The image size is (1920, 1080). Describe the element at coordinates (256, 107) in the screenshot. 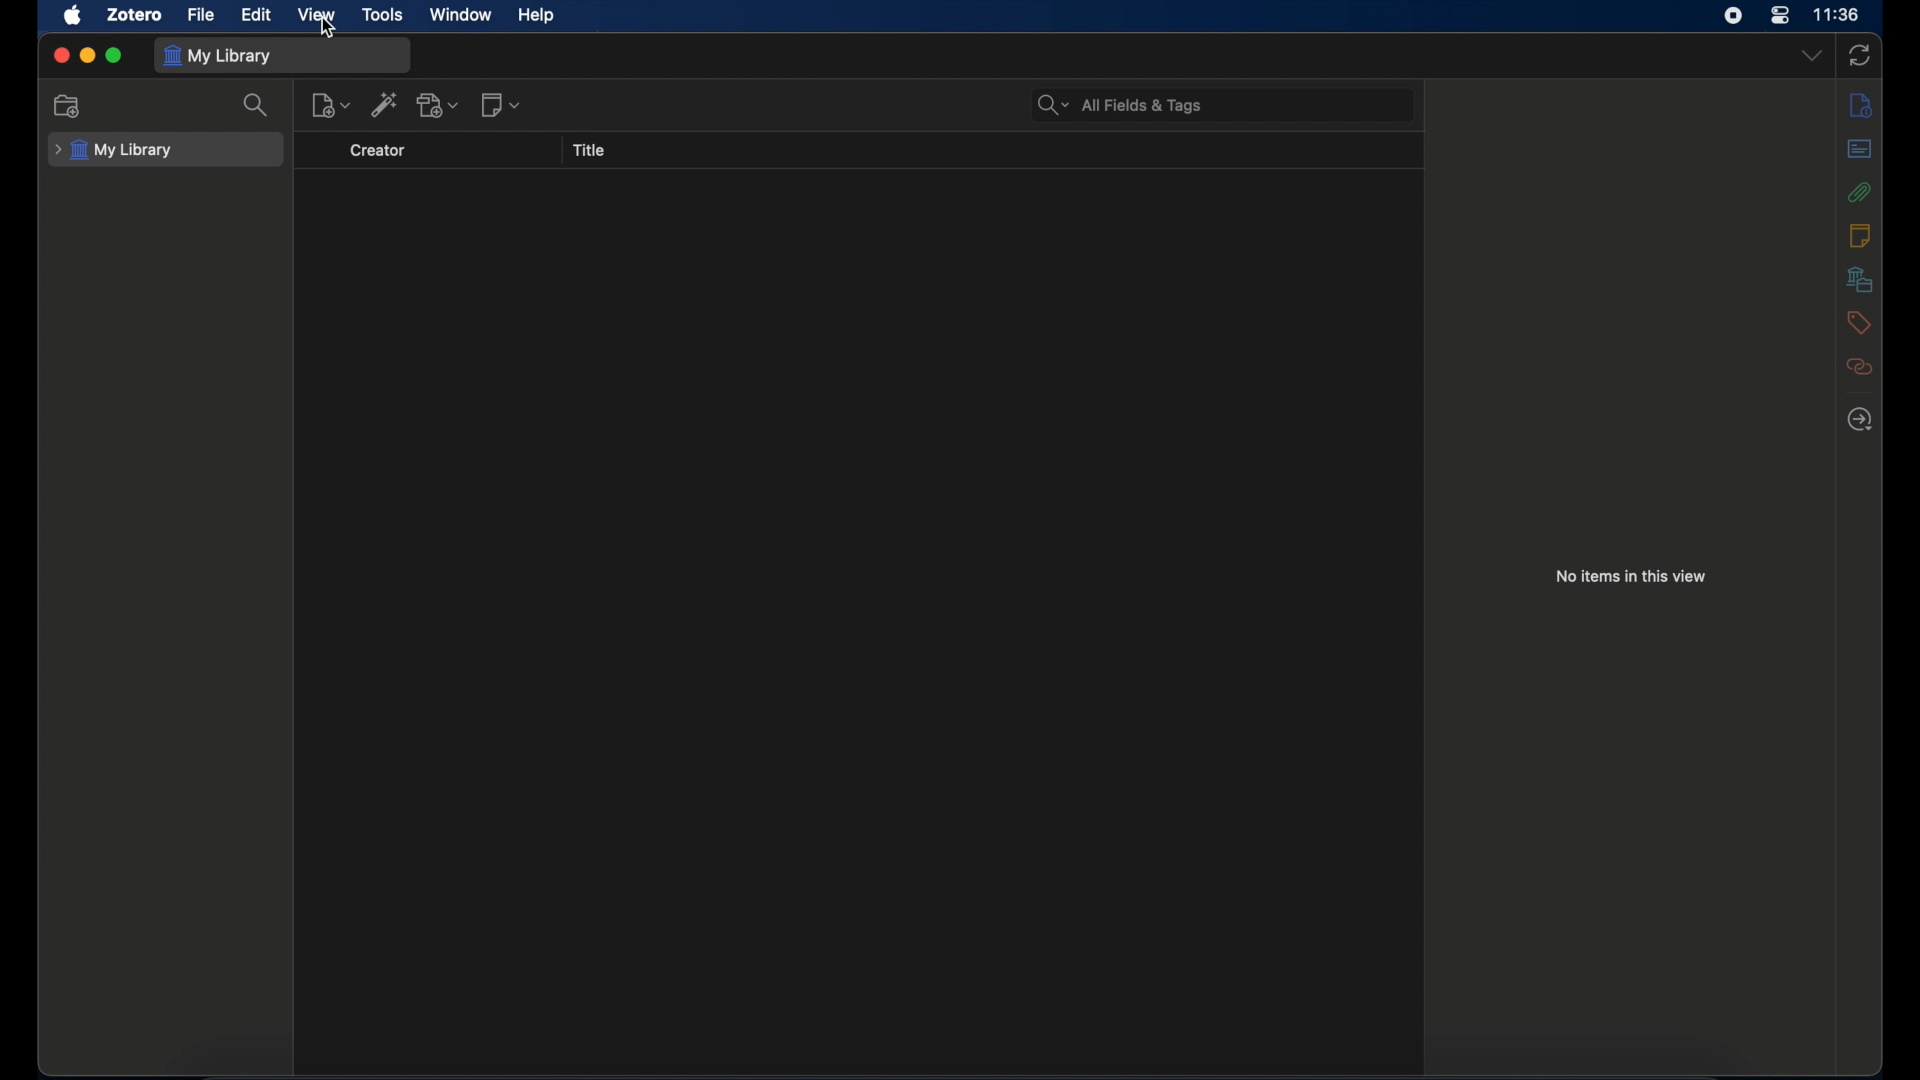

I see `search` at that location.